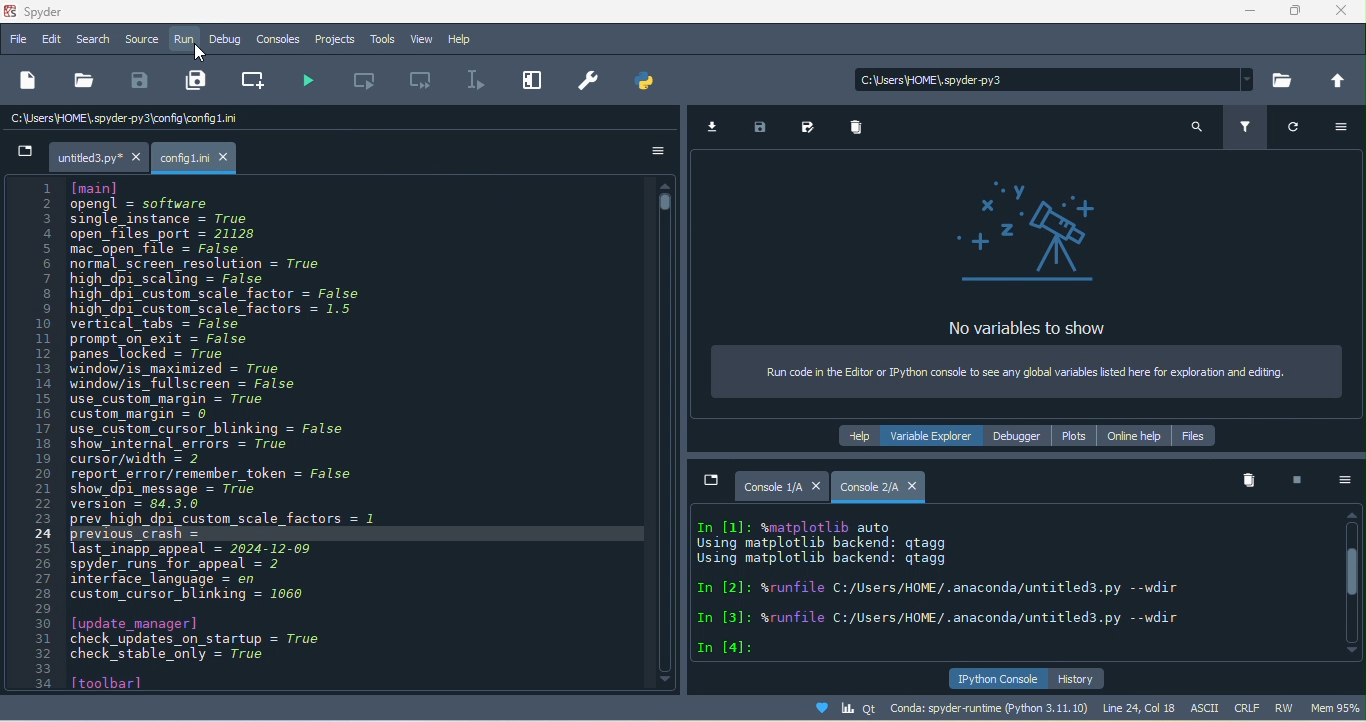 This screenshot has height=722, width=1366. I want to click on option, so click(1343, 126).